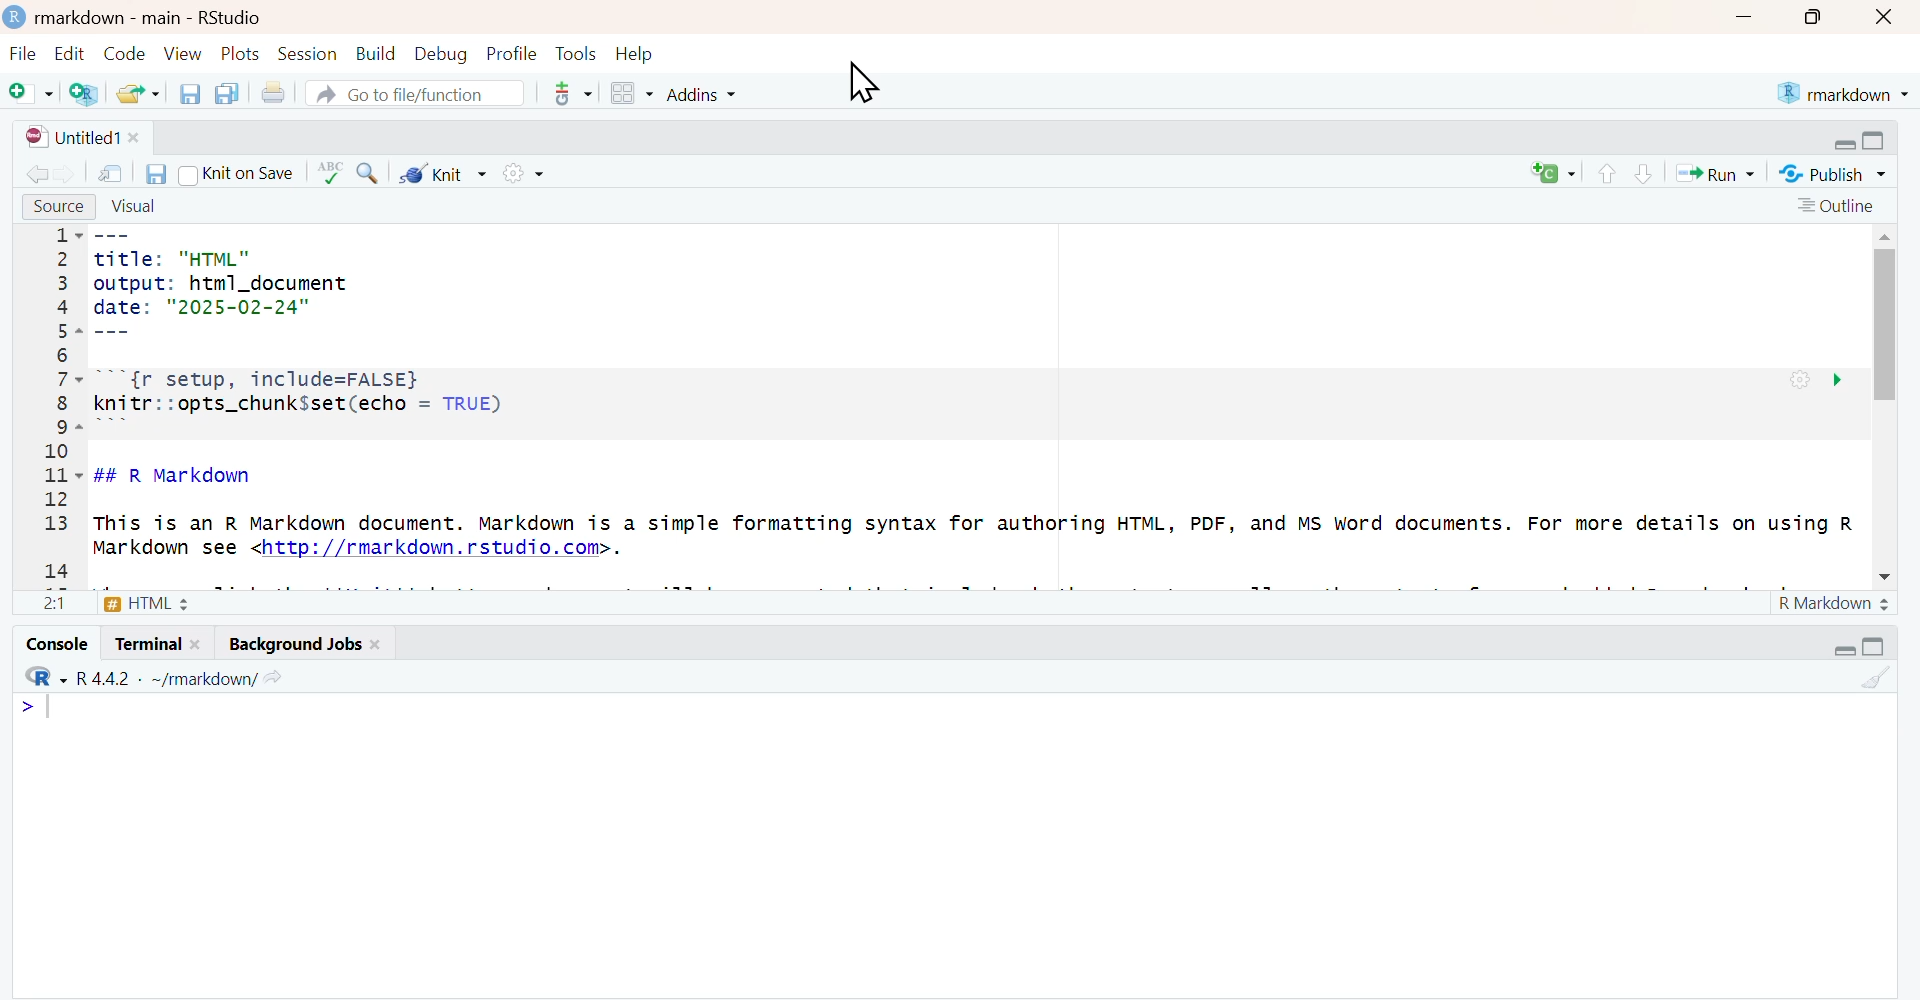 This screenshot has width=1920, height=1000. What do you see at coordinates (1886, 17) in the screenshot?
I see `Close` at bounding box center [1886, 17].